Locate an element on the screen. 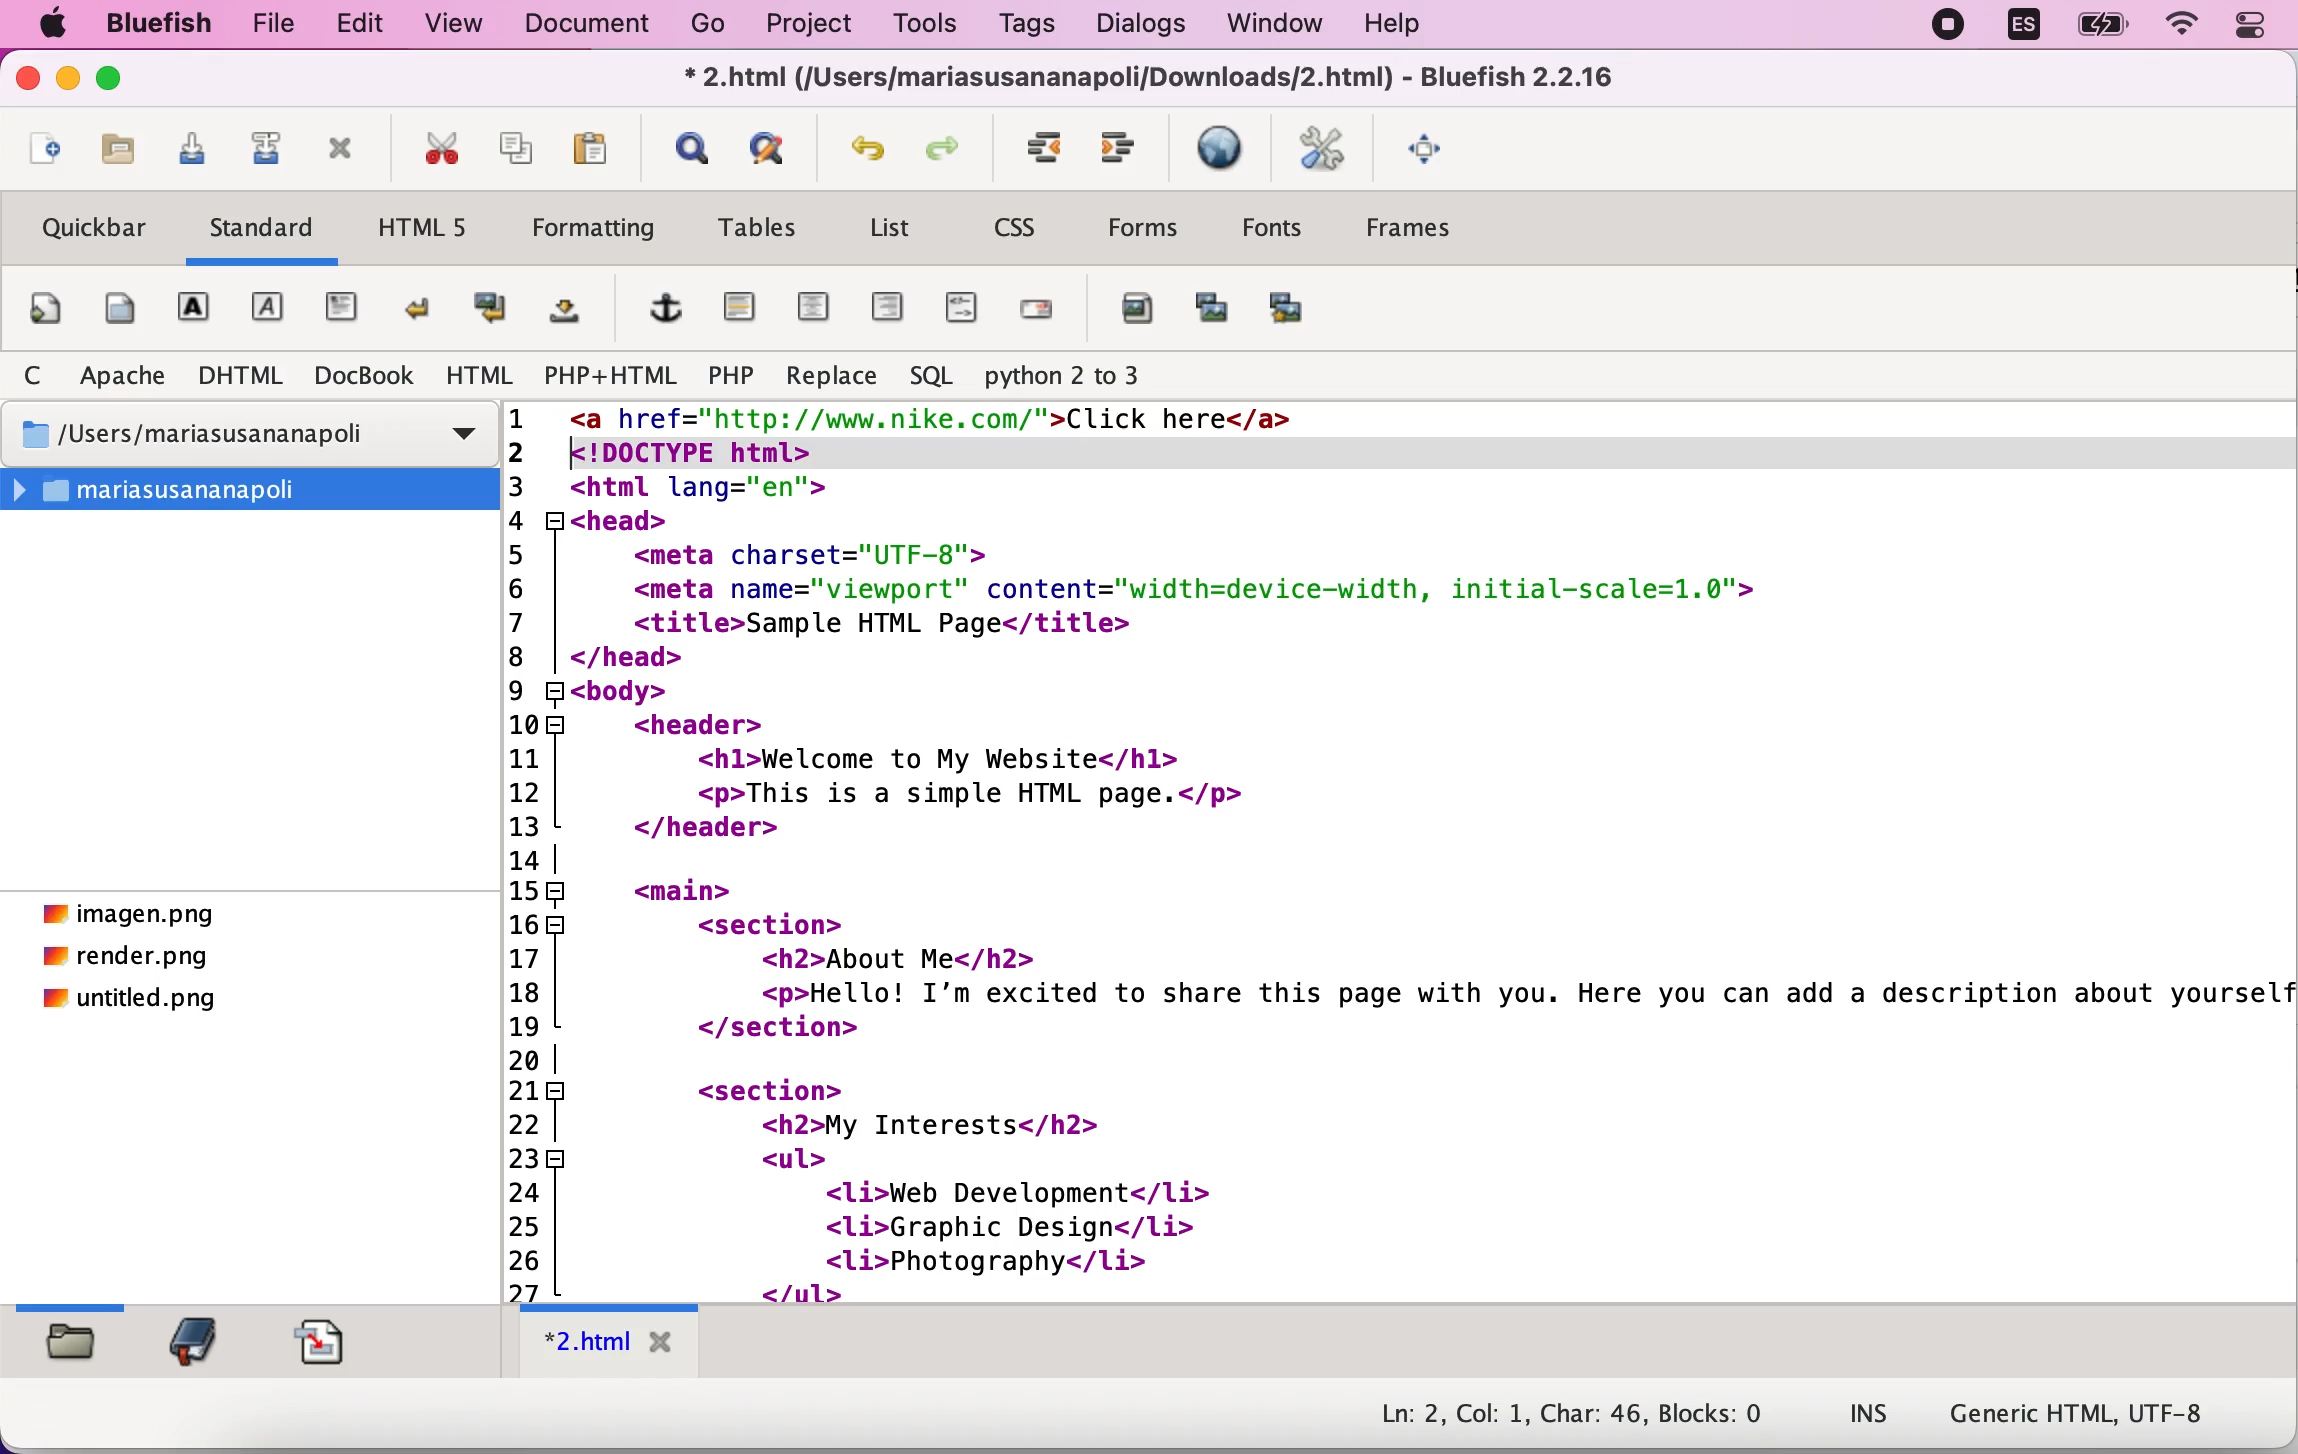  html5 is located at coordinates (431, 234).